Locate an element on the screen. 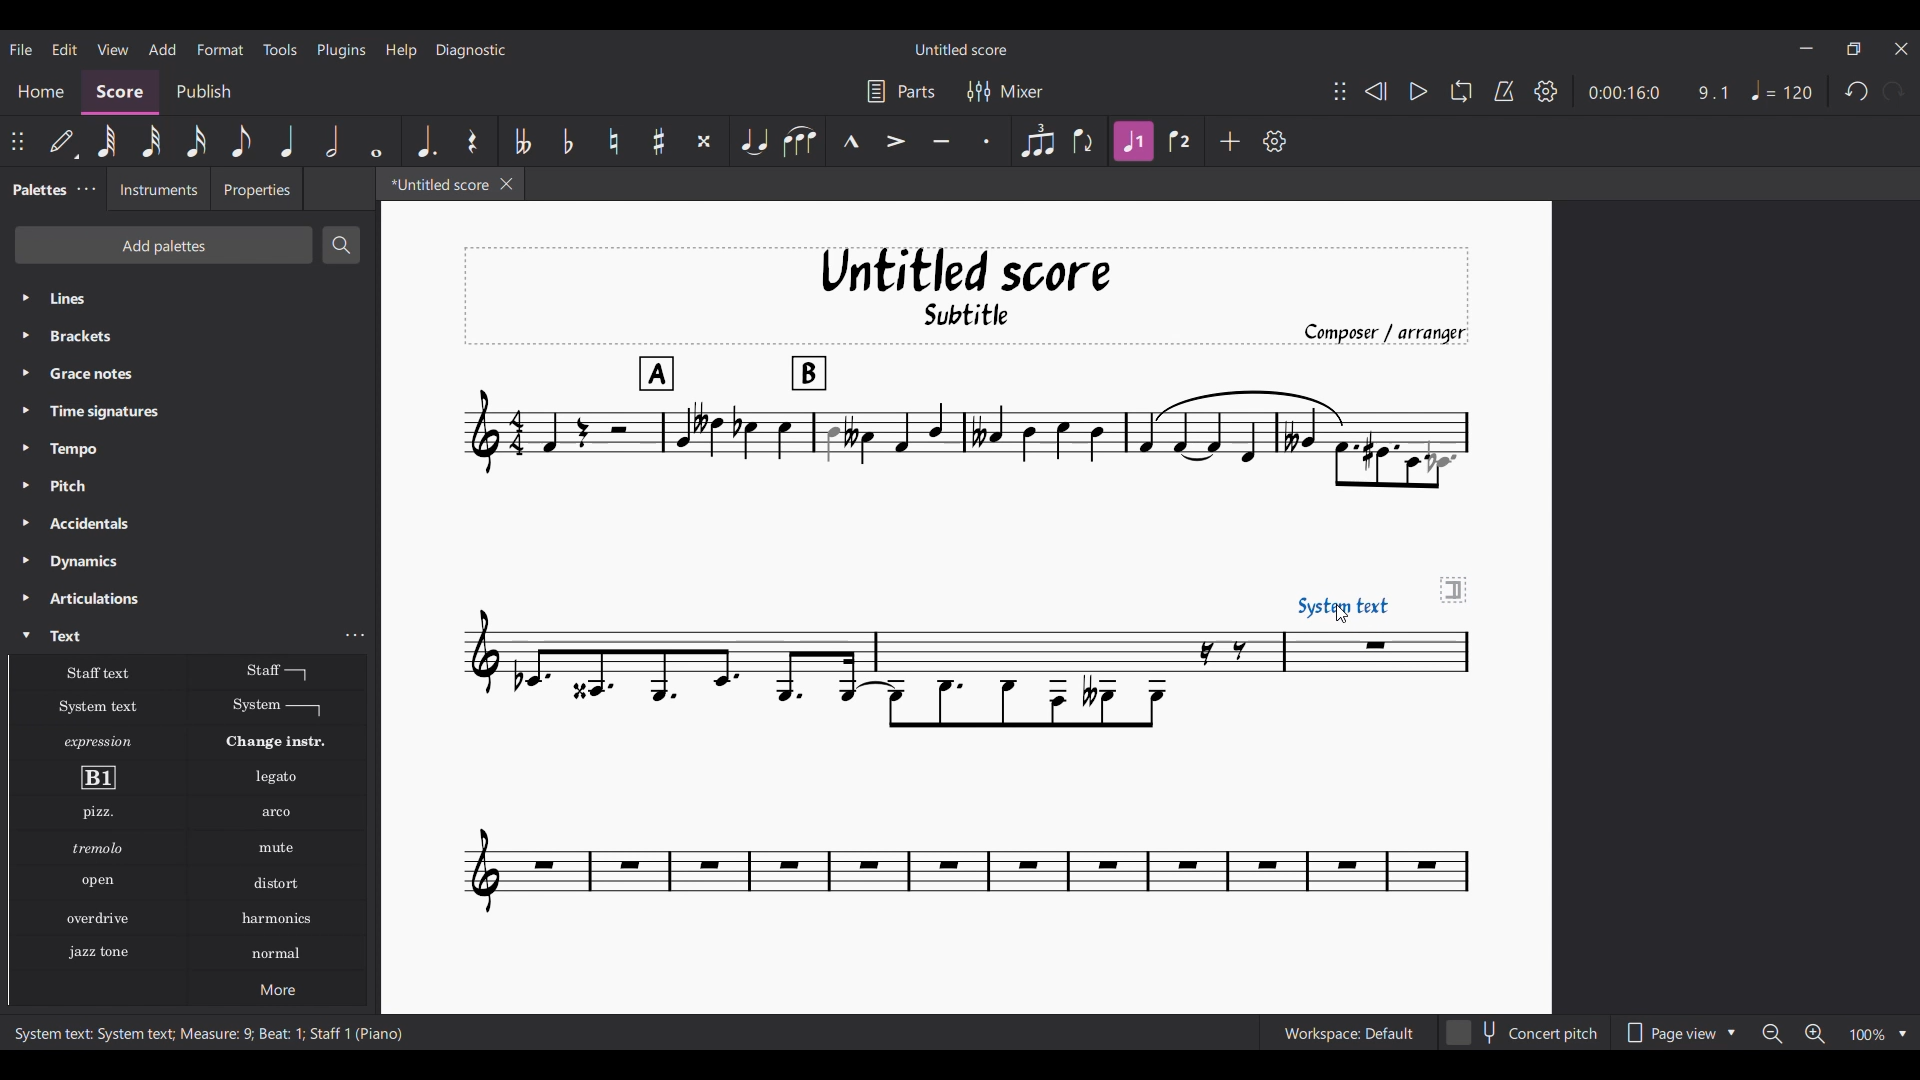  Edit menu is located at coordinates (65, 50).